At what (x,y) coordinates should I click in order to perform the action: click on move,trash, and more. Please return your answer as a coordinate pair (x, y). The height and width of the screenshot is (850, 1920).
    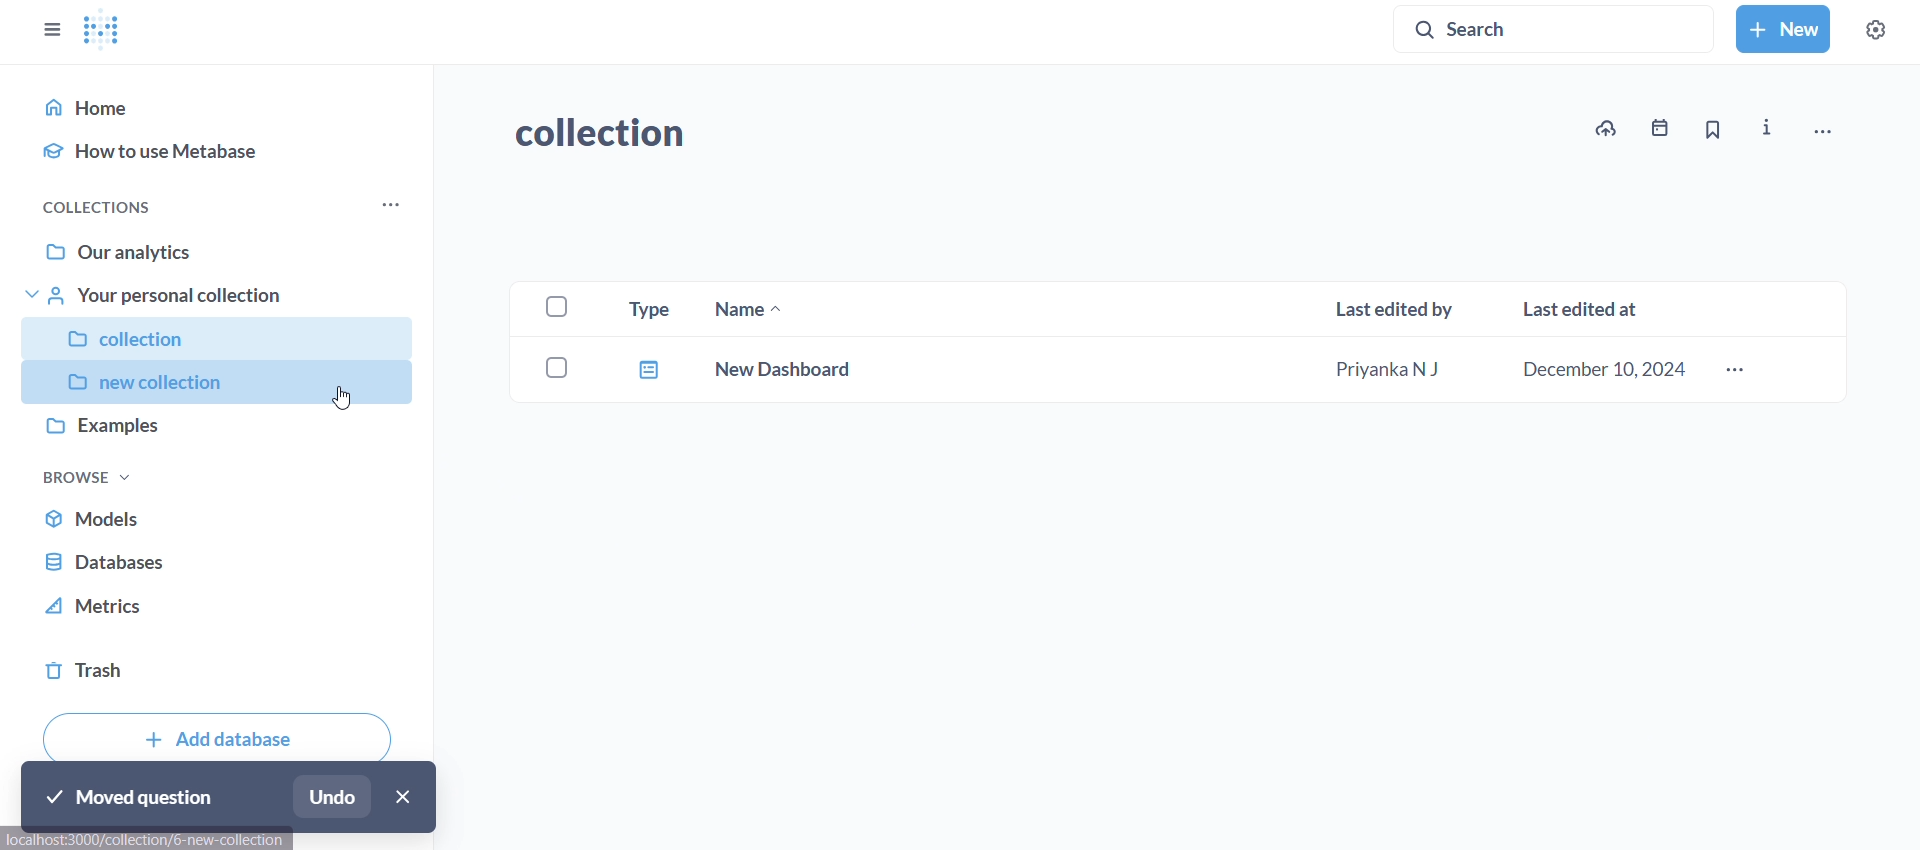
    Looking at the image, I should click on (1821, 134).